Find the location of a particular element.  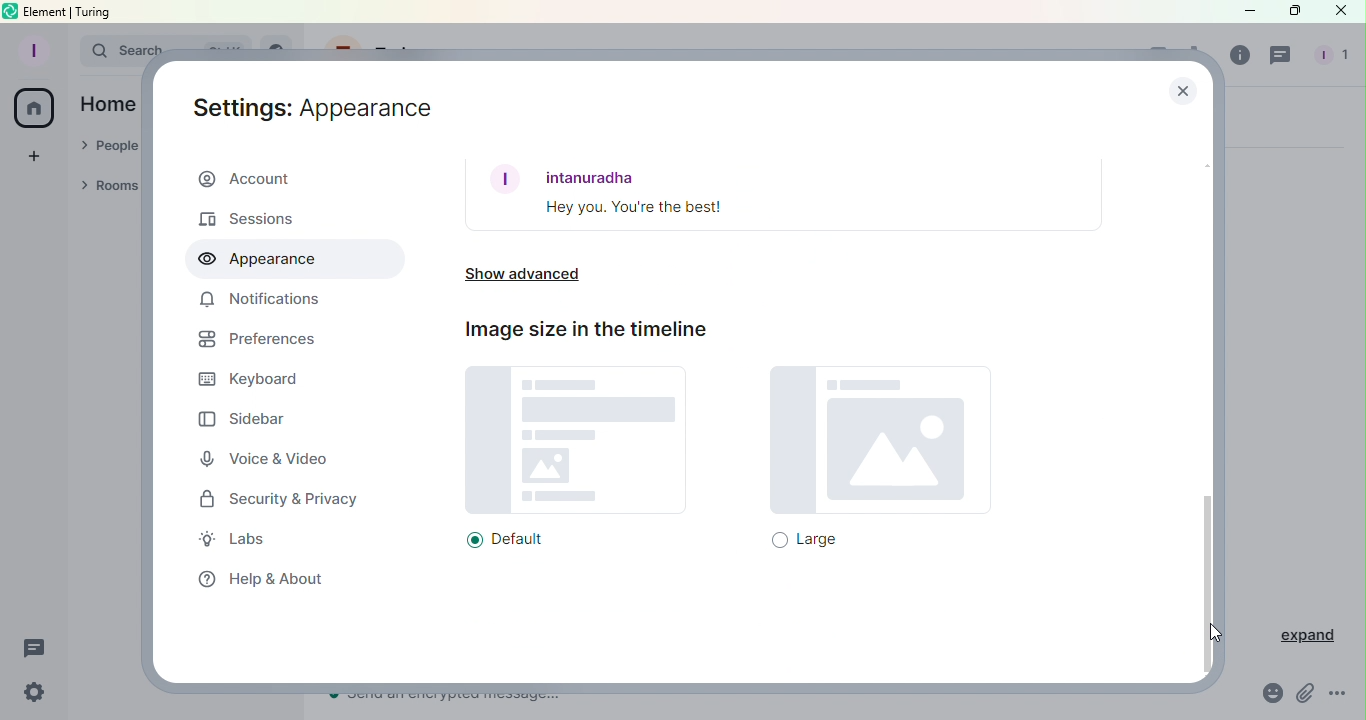

People is located at coordinates (1327, 58).